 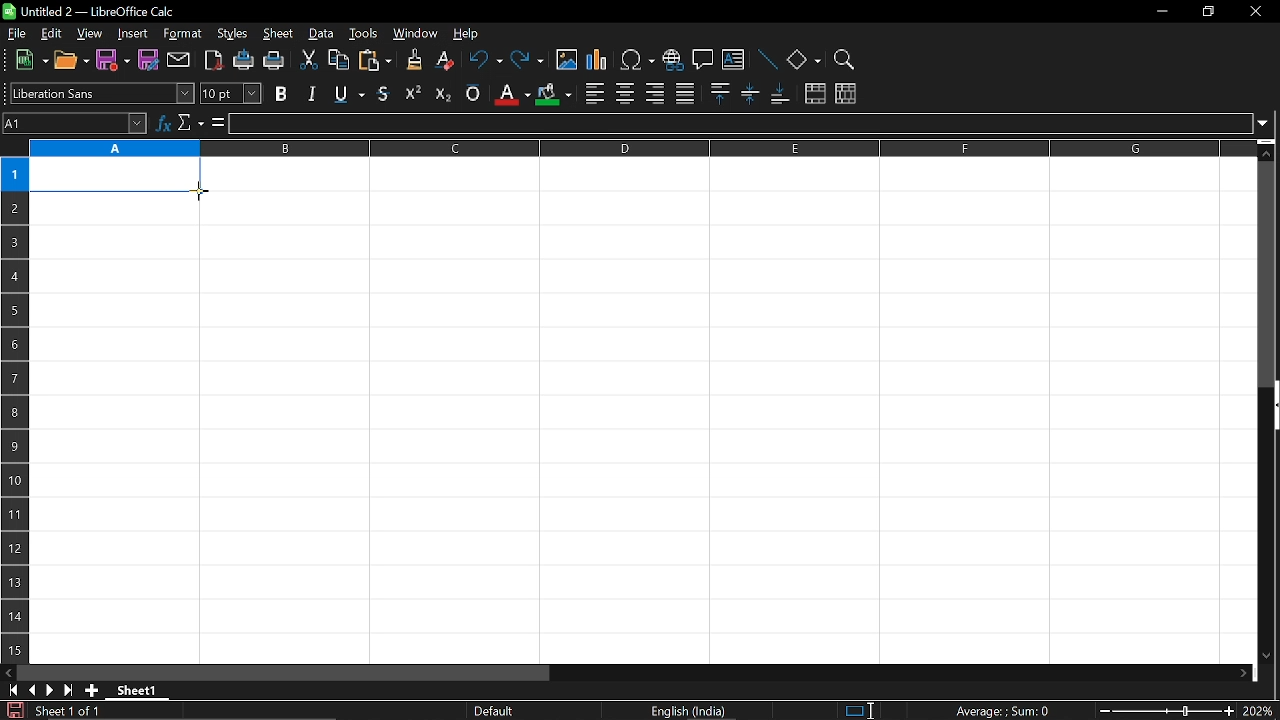 I want to click on export as pdf, so click(x=210, y=60).